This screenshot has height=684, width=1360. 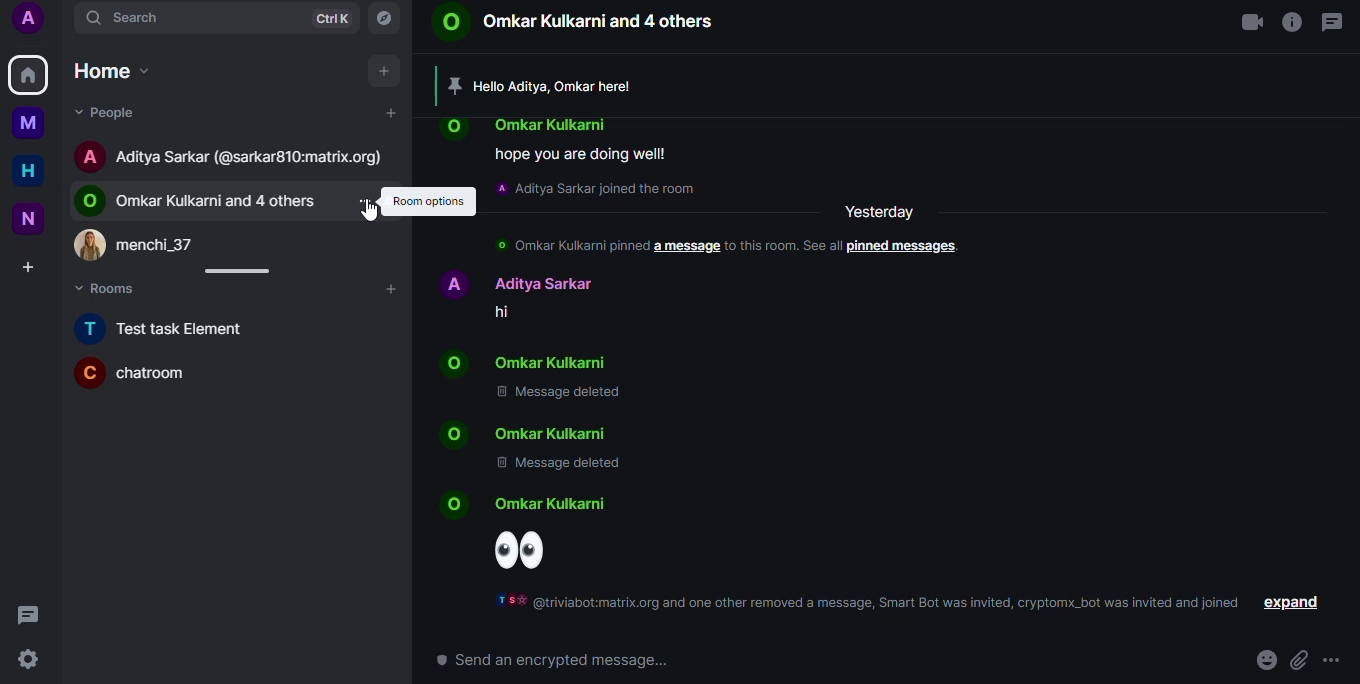 What do you see at coordinates (553, 661) in the screenshot?
I see ` Send an encrypted message...` at bounding box center [553, 661].